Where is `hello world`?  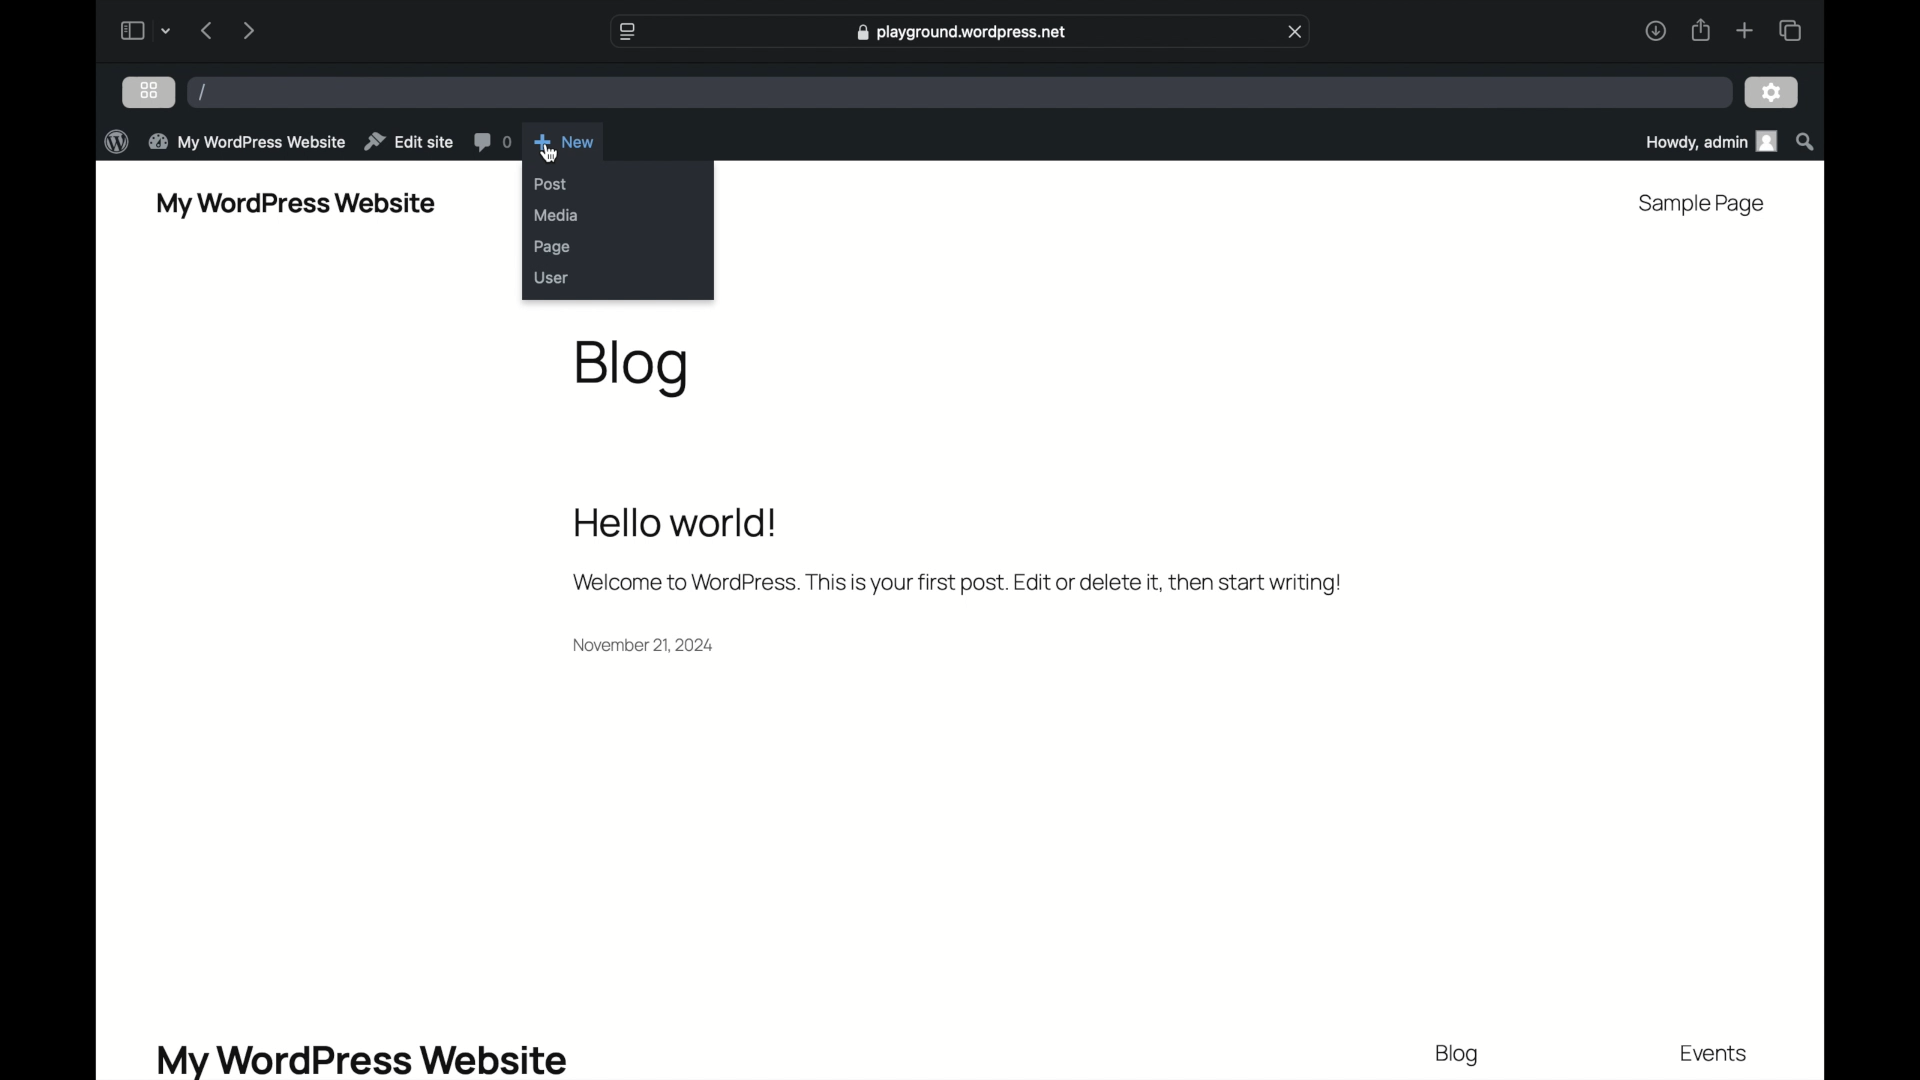
hello world is located at coordinates (676, 523).